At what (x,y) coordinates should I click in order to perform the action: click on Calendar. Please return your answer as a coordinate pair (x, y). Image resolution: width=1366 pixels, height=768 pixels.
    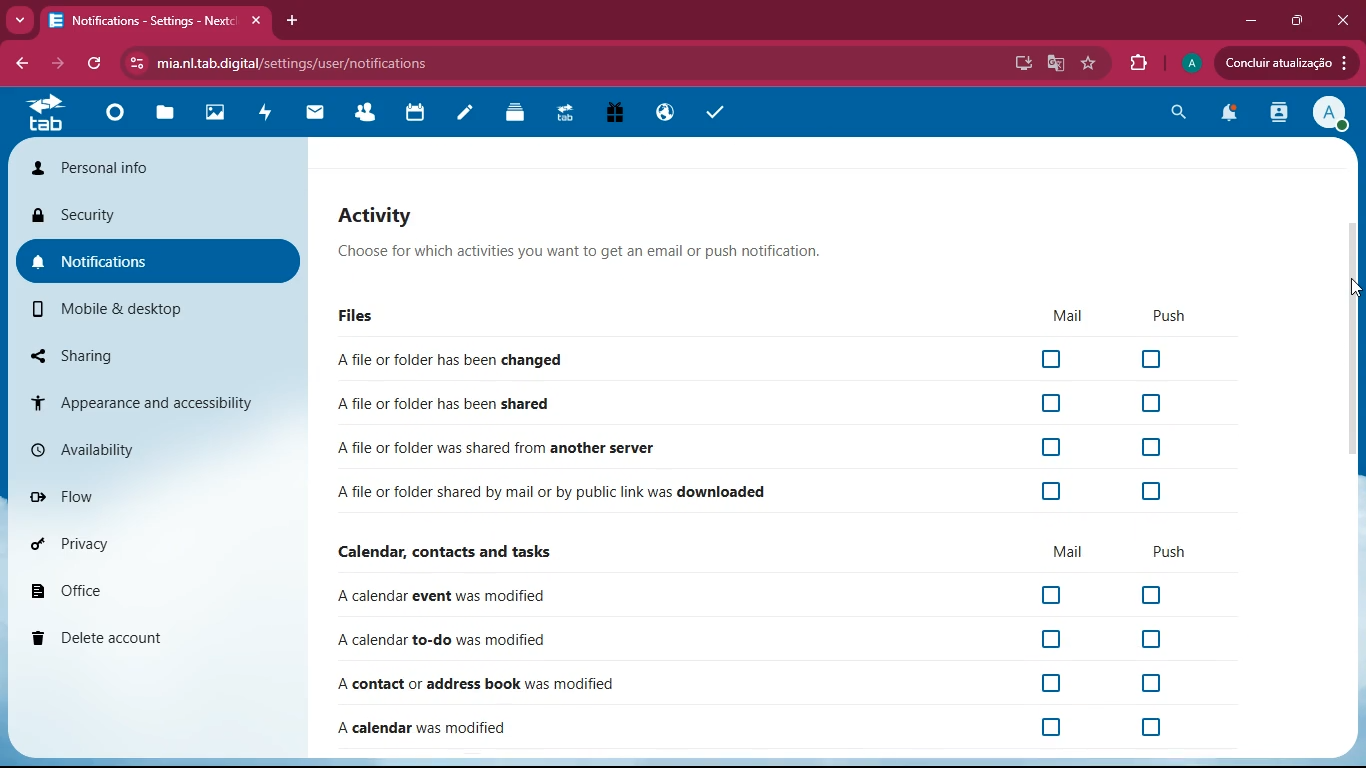
    Looking at the image, I should click on (418, 112).